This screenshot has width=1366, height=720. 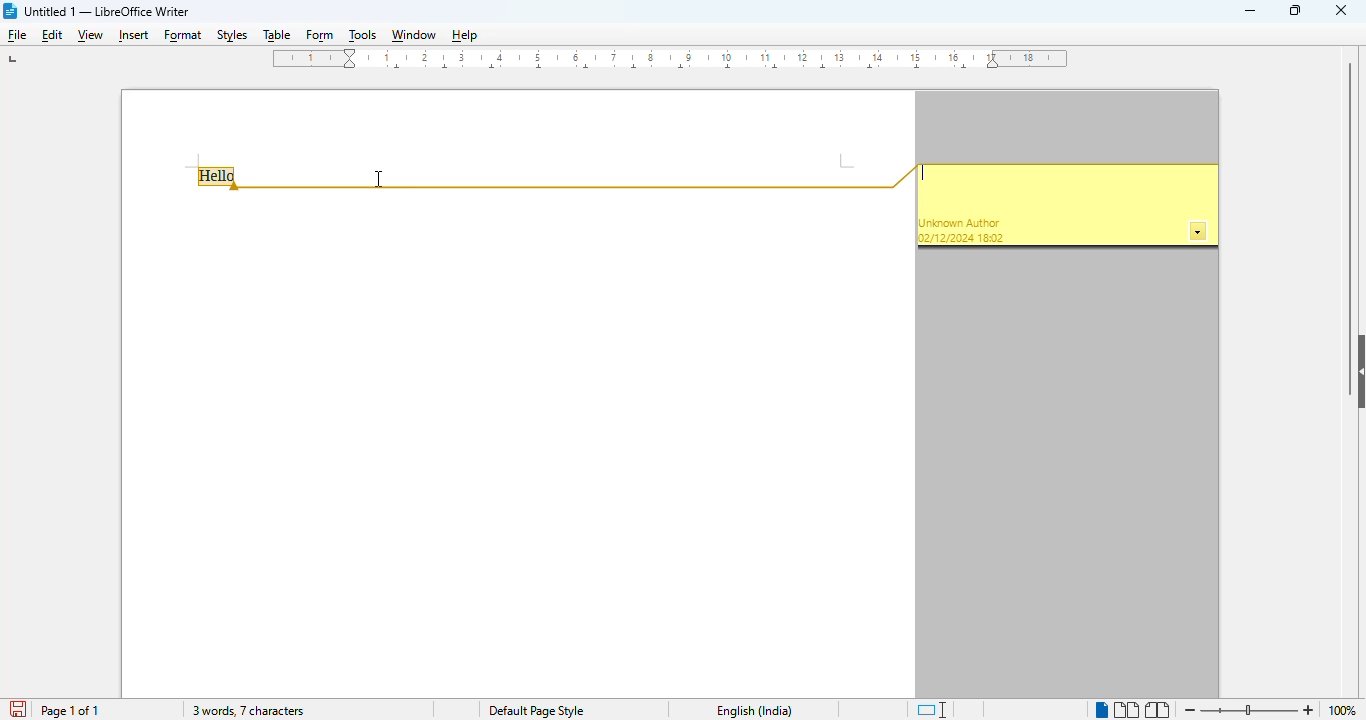 I want to click on insert, so click(x=131, y=36).